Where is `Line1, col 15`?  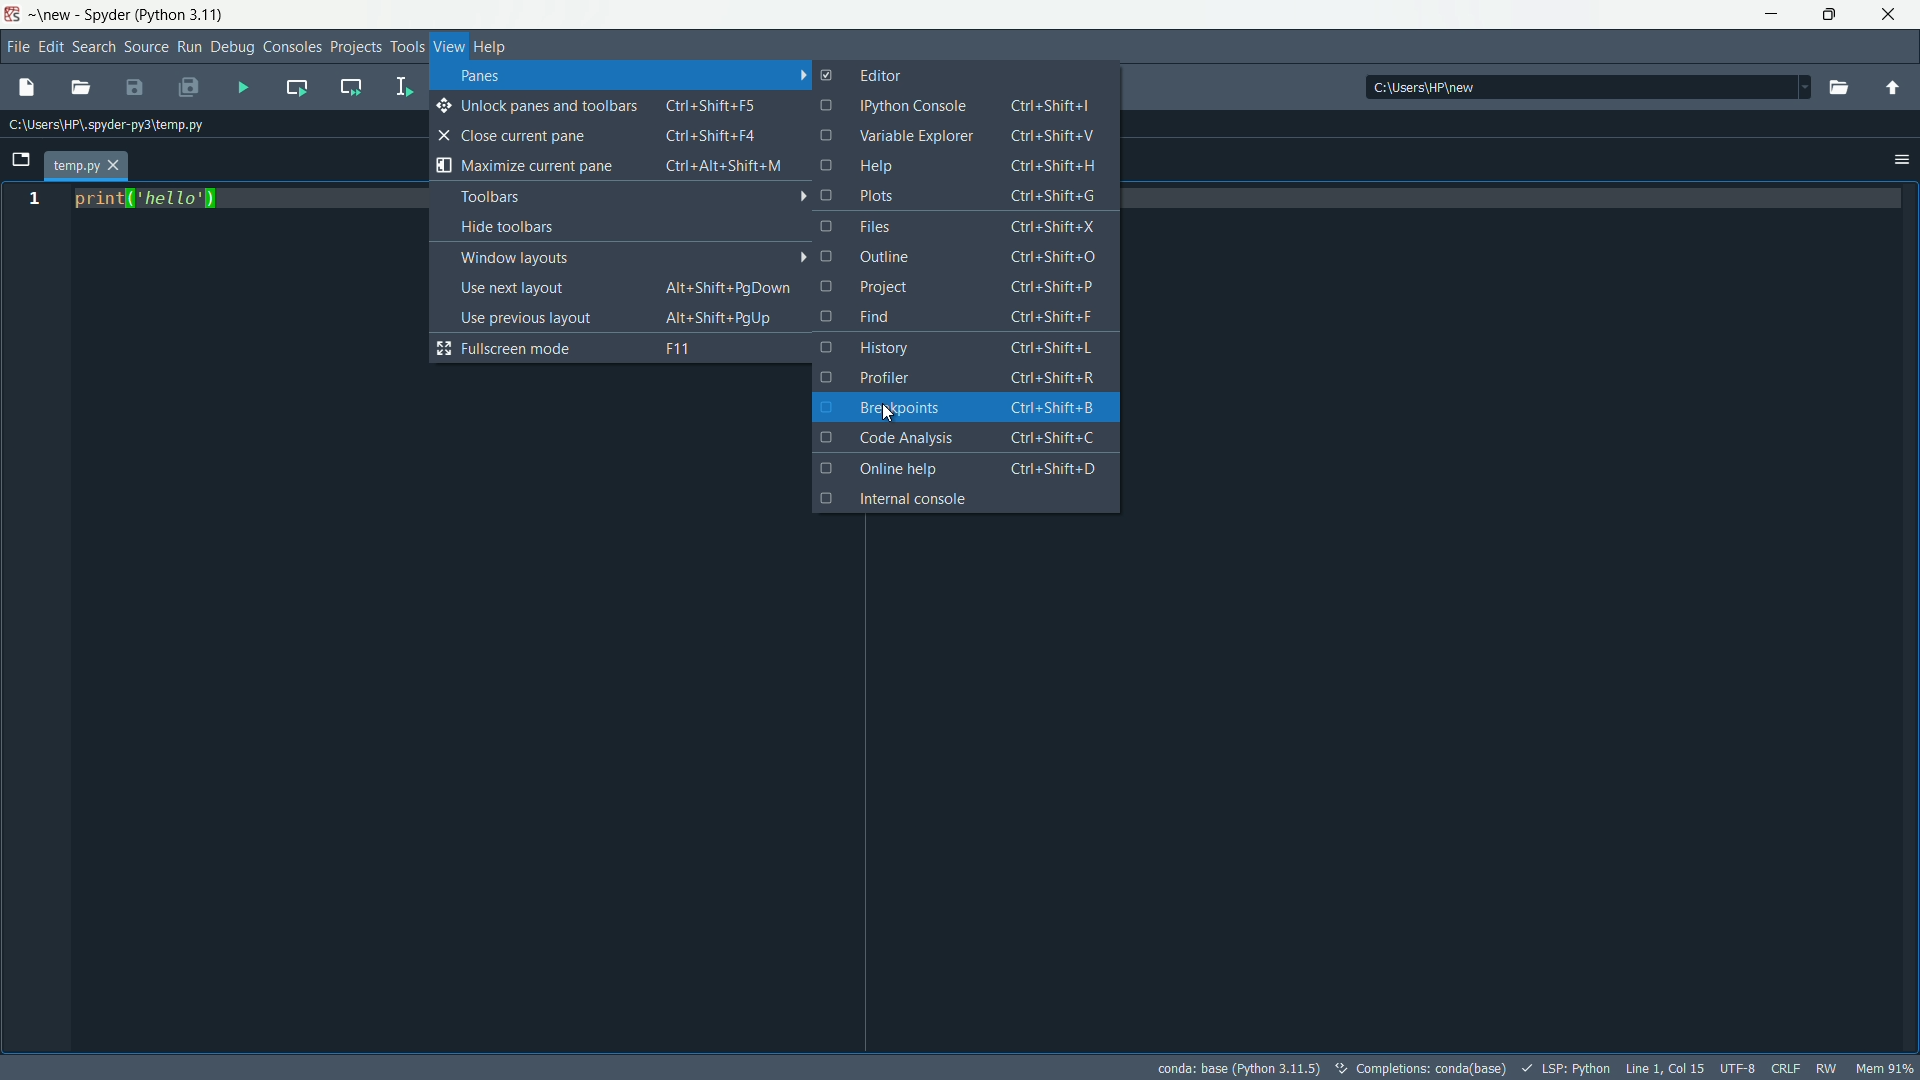 Line1, col 15 is located at coordinates (1665, 1068).